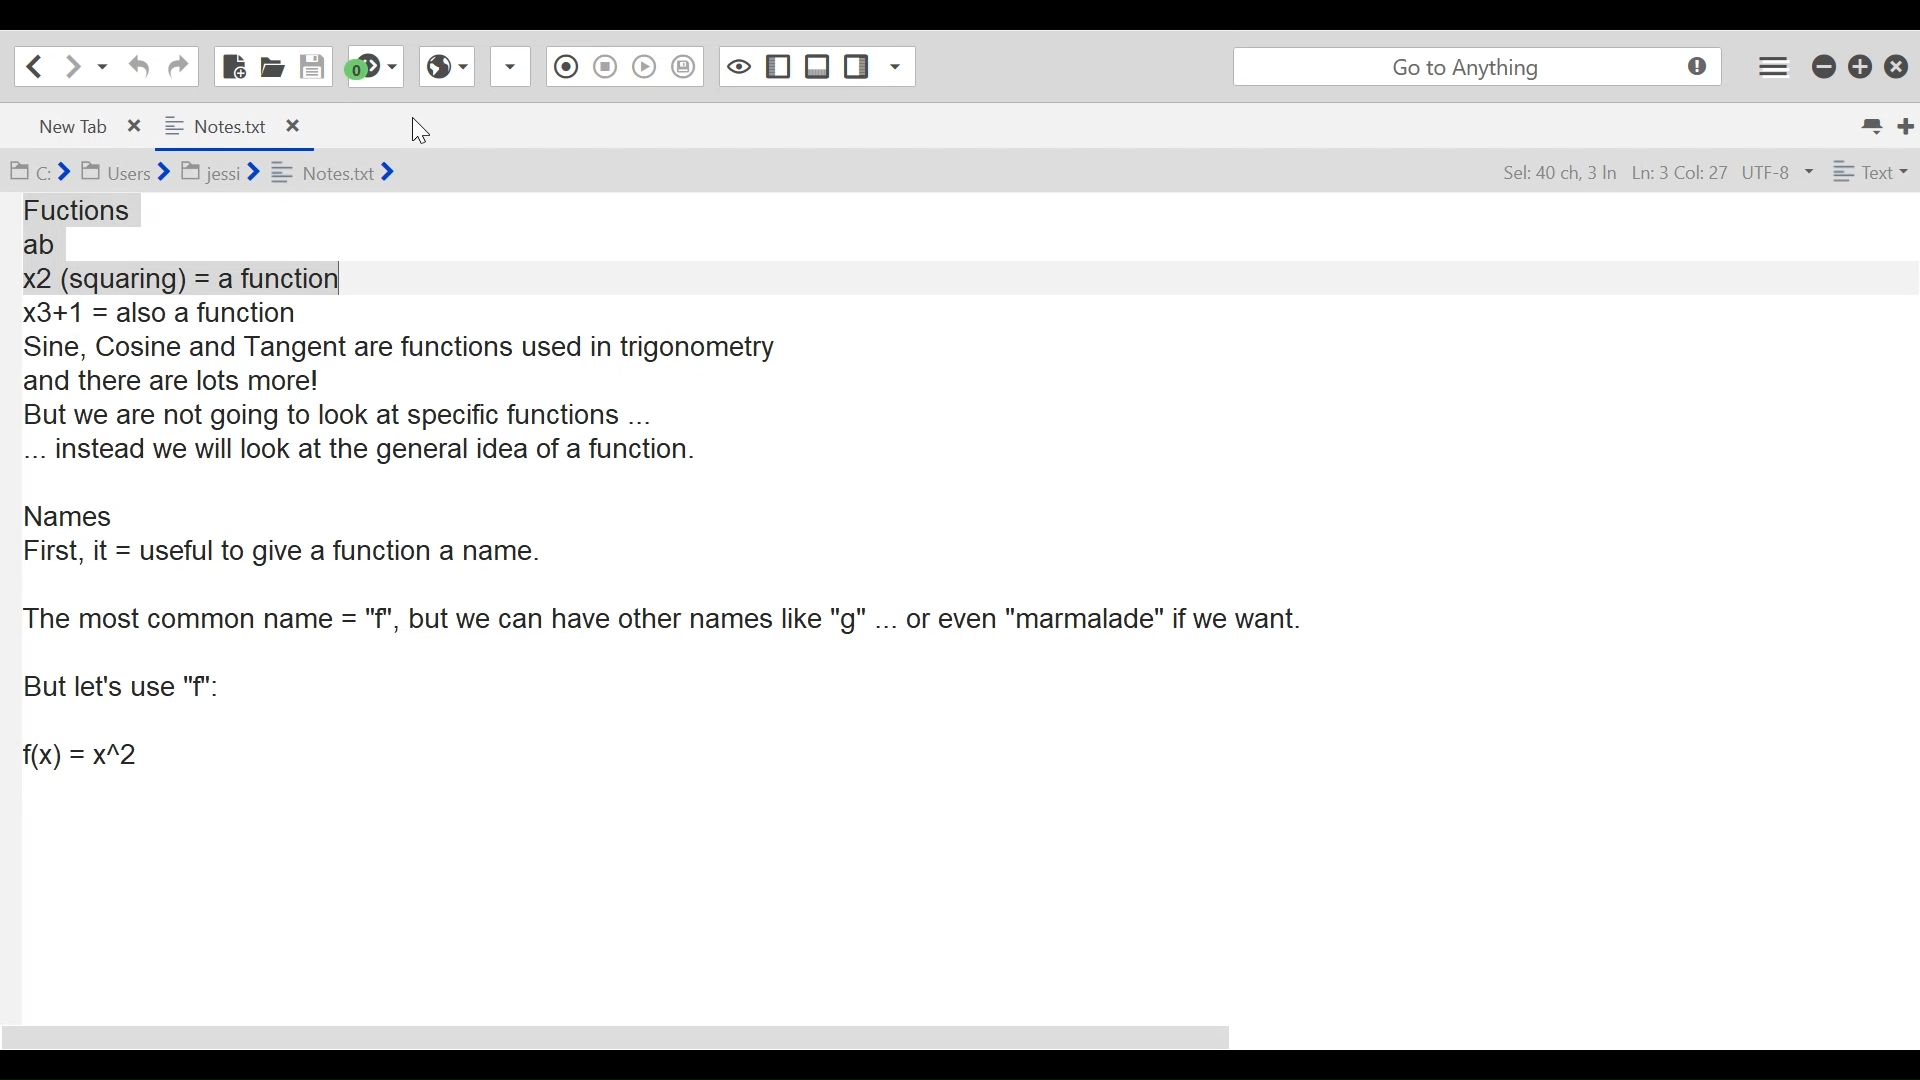  Describe the element at coordinates (70, 66) in the screenshot. I see `Click to go forward one location` at that location.